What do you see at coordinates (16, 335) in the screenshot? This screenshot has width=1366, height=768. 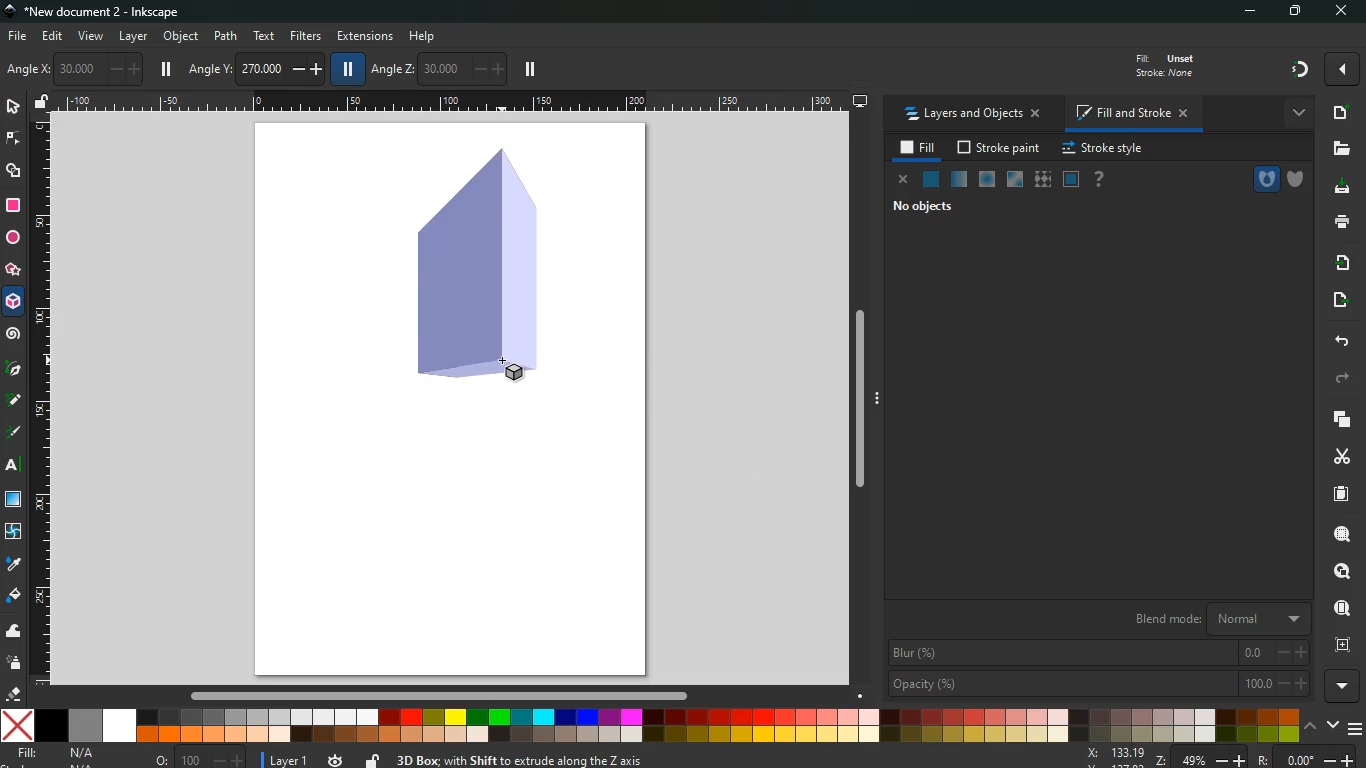 I see `Spiral` at bounding box center [16, 335].